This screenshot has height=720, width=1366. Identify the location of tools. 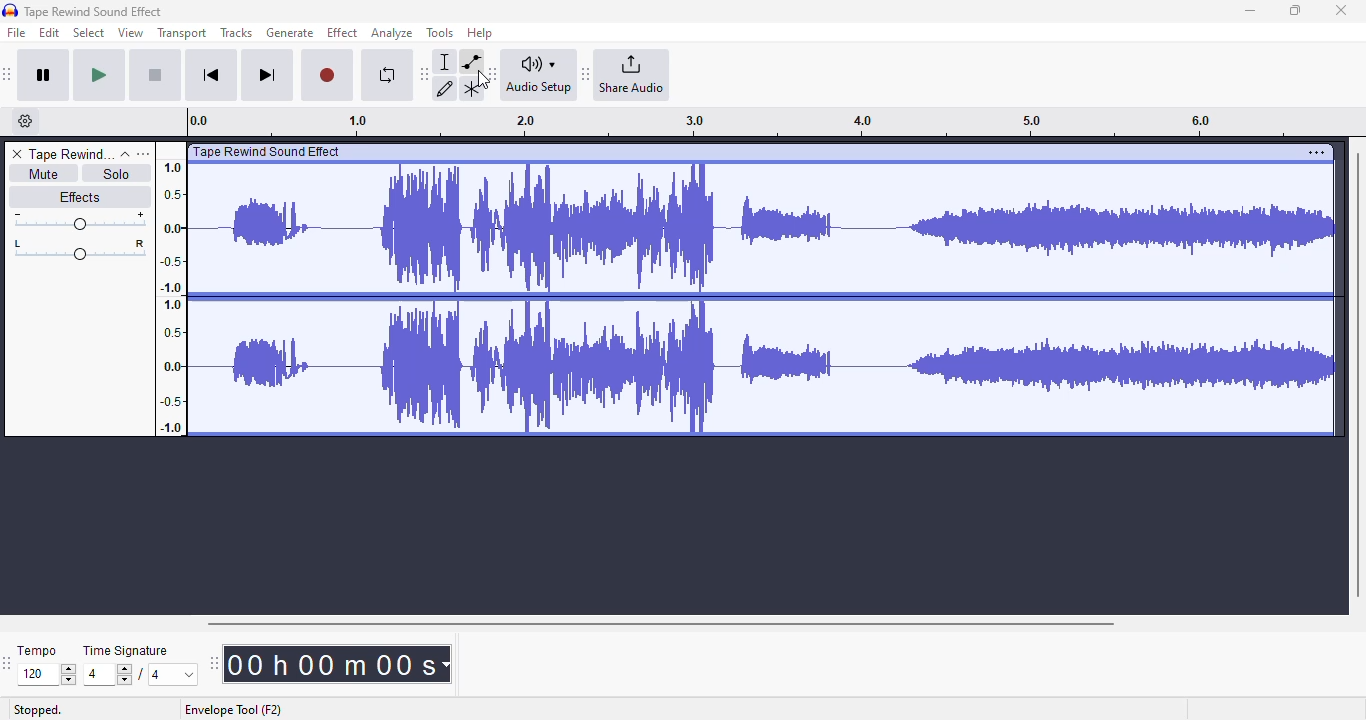
(440, 32).